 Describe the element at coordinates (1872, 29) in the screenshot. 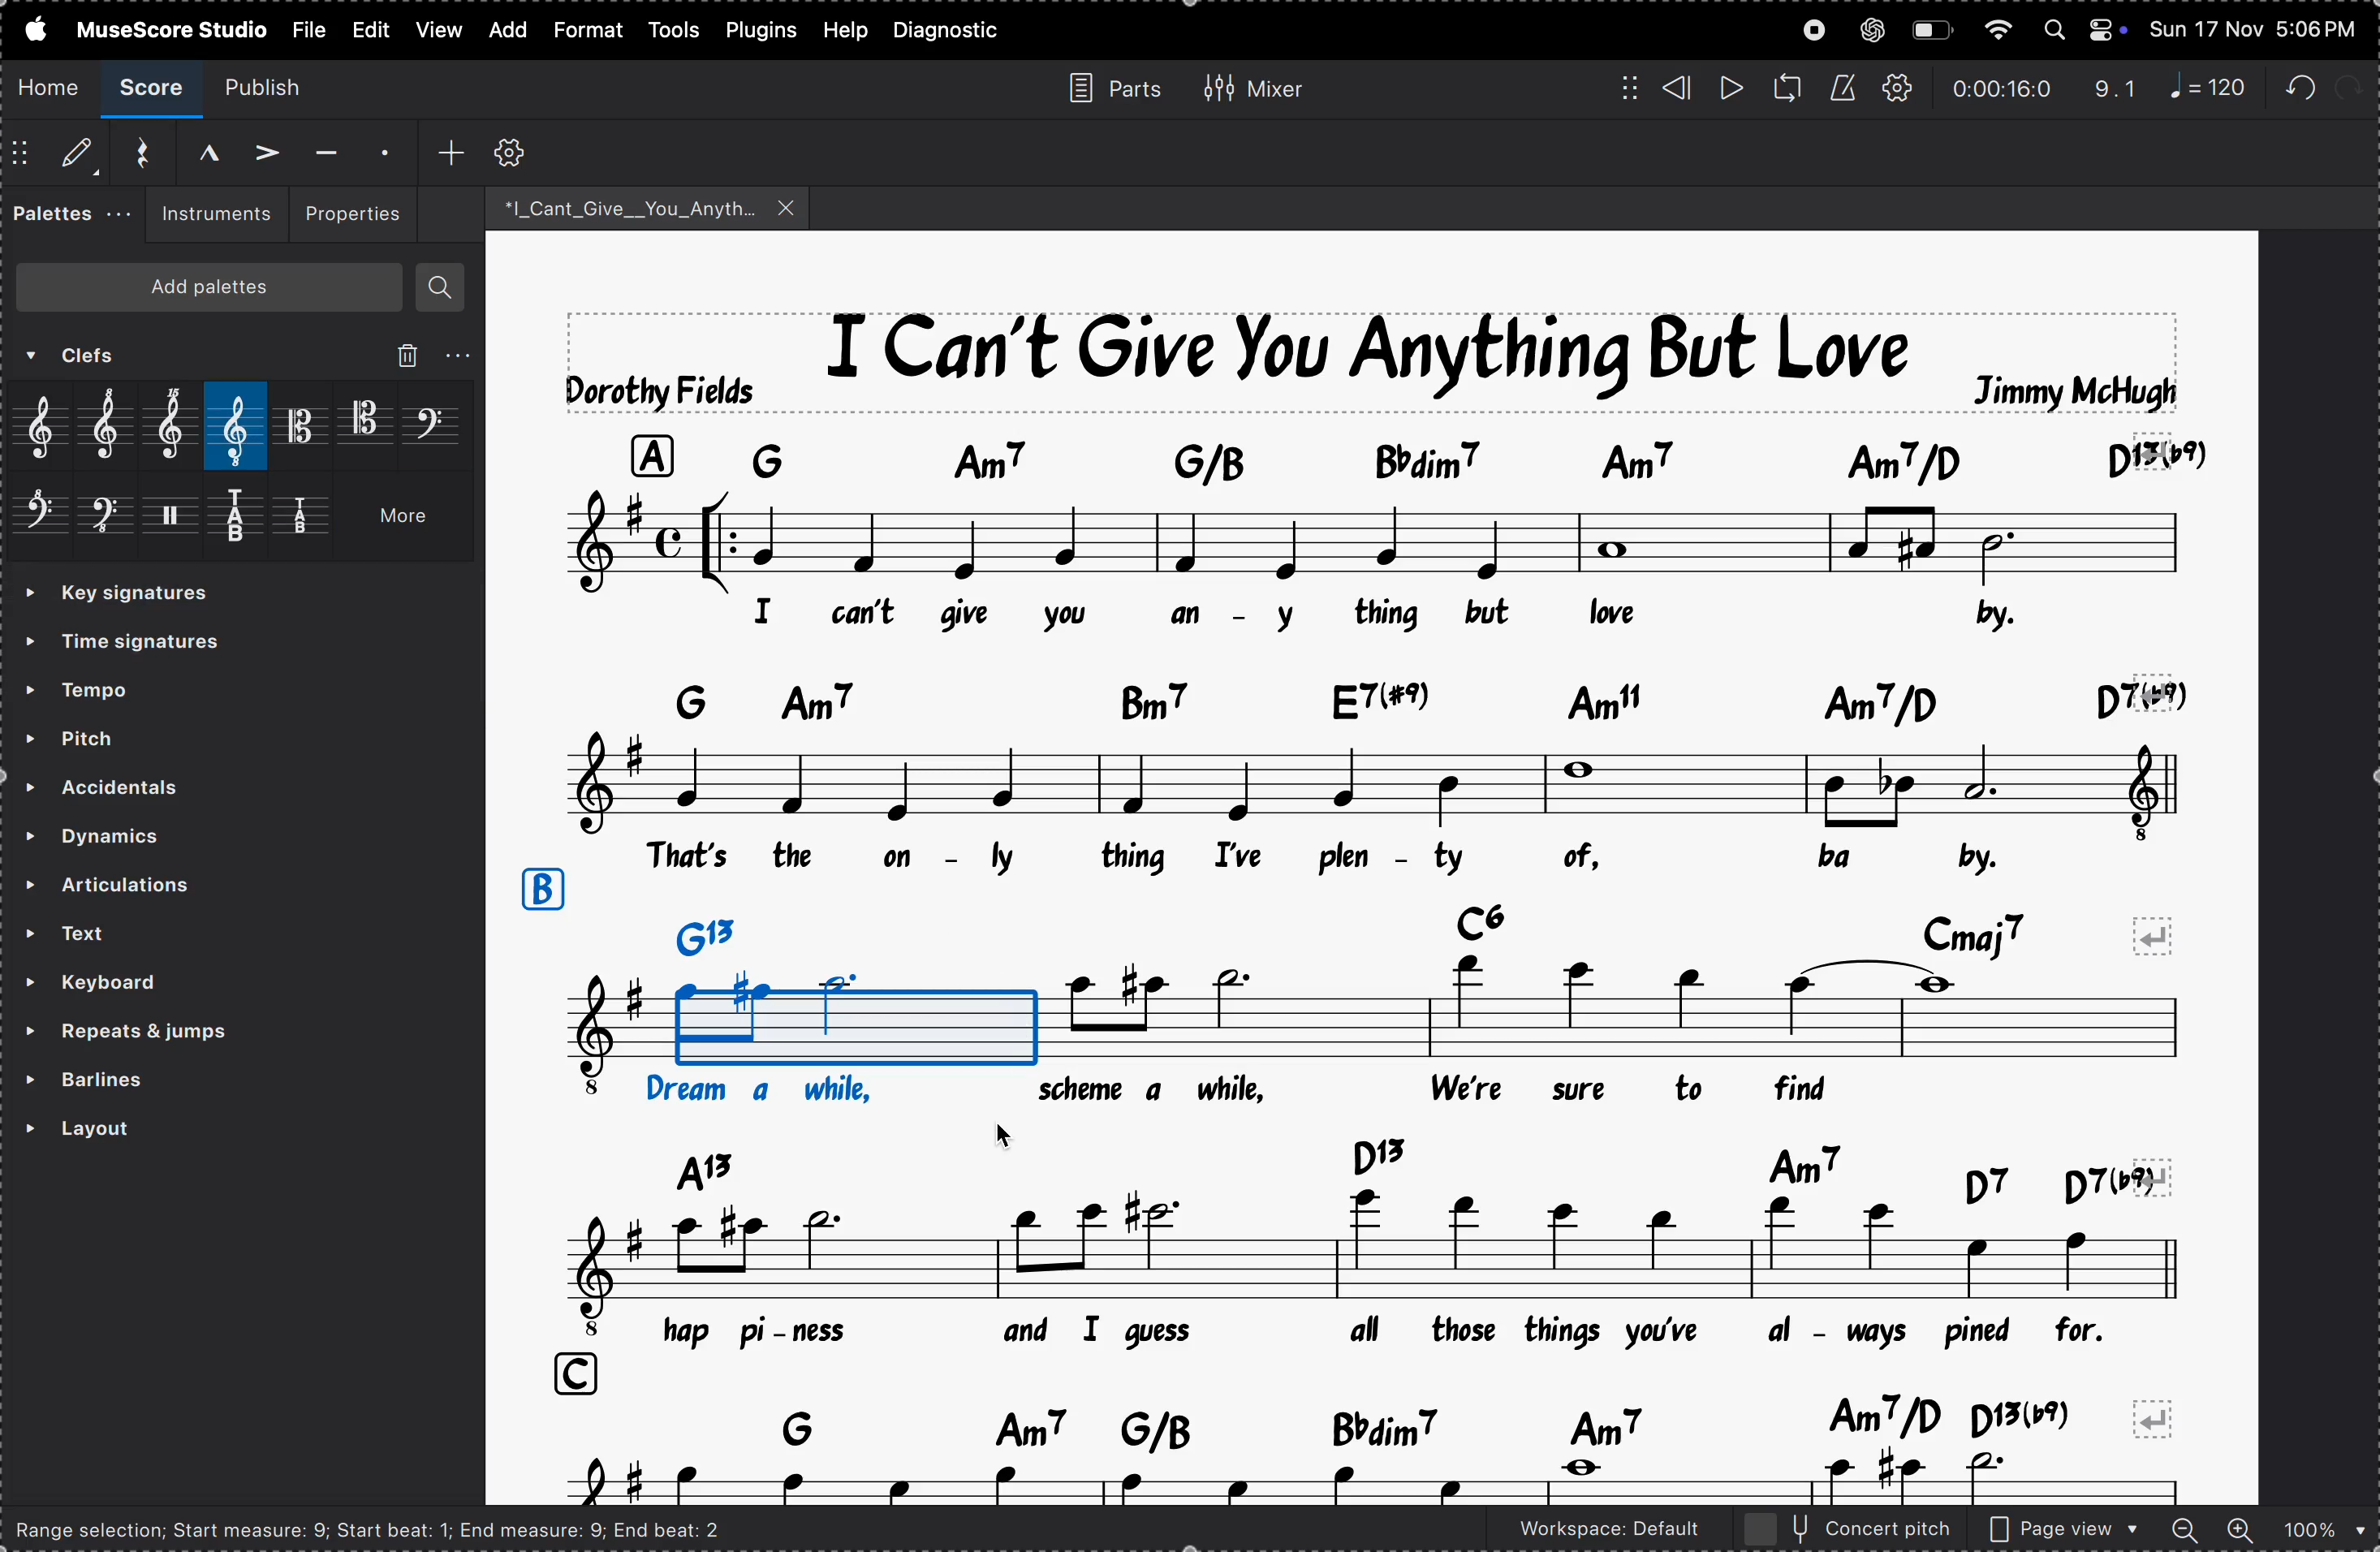

I see `chatgpt` at that location.